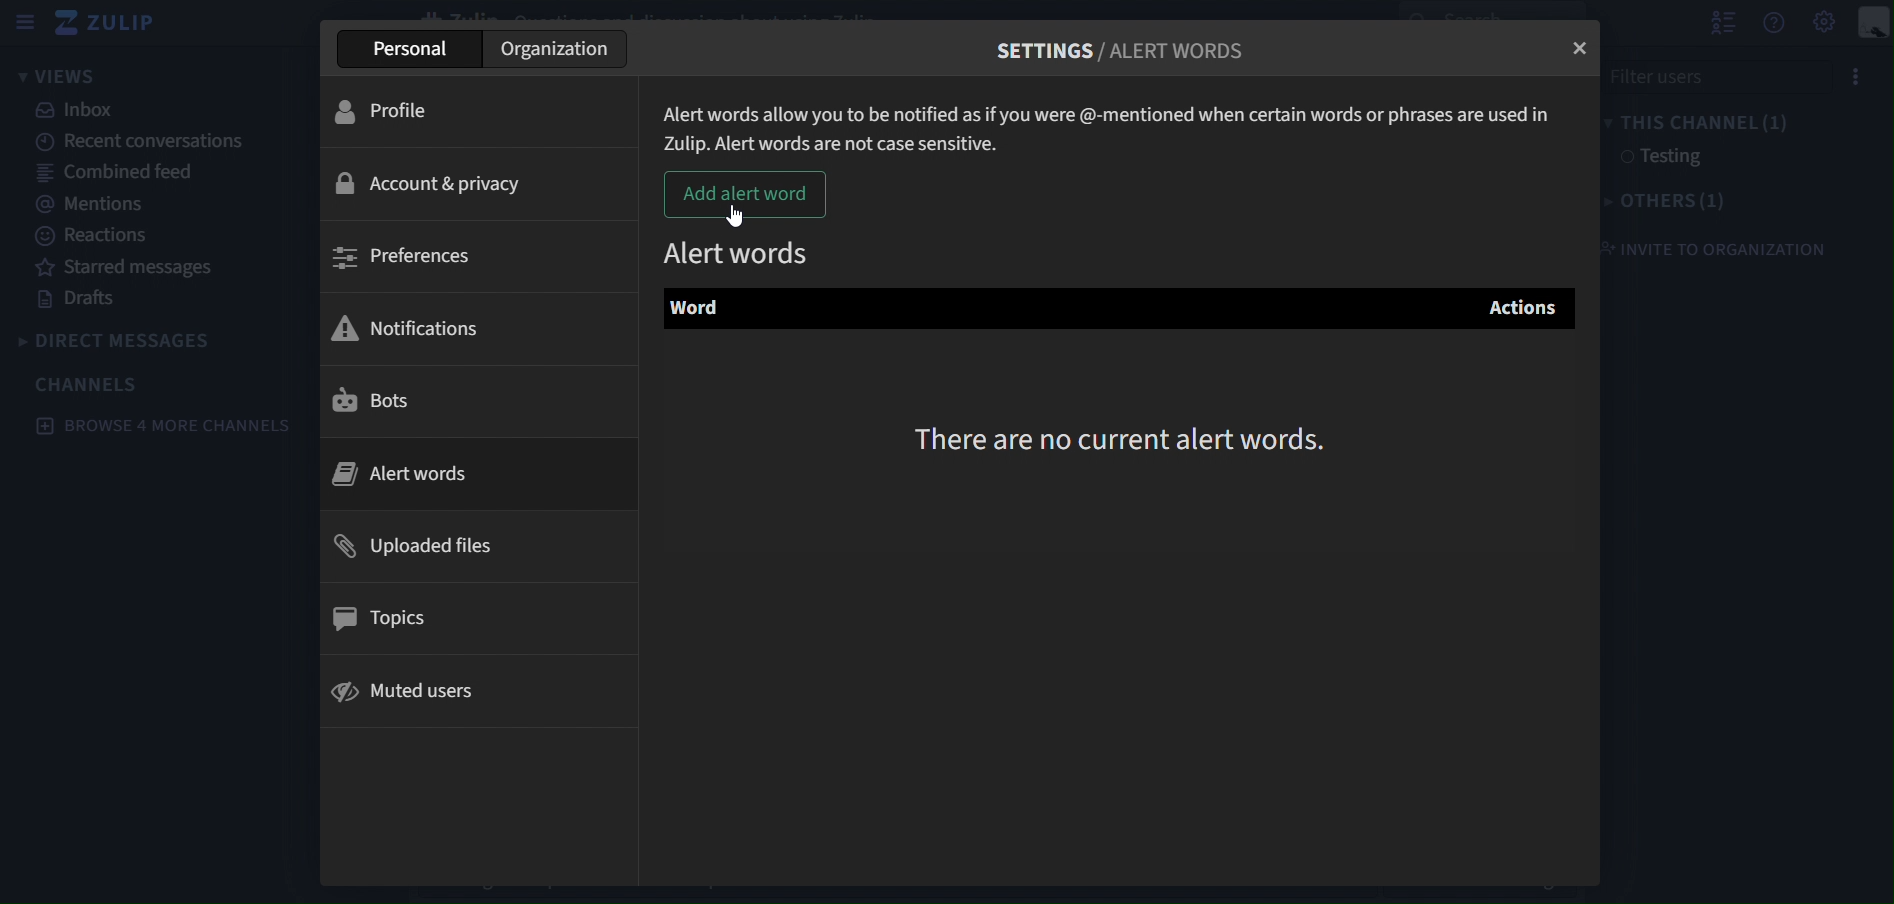 The image size is (1894, 904). I want to click on combined feed, so click(123, 174).